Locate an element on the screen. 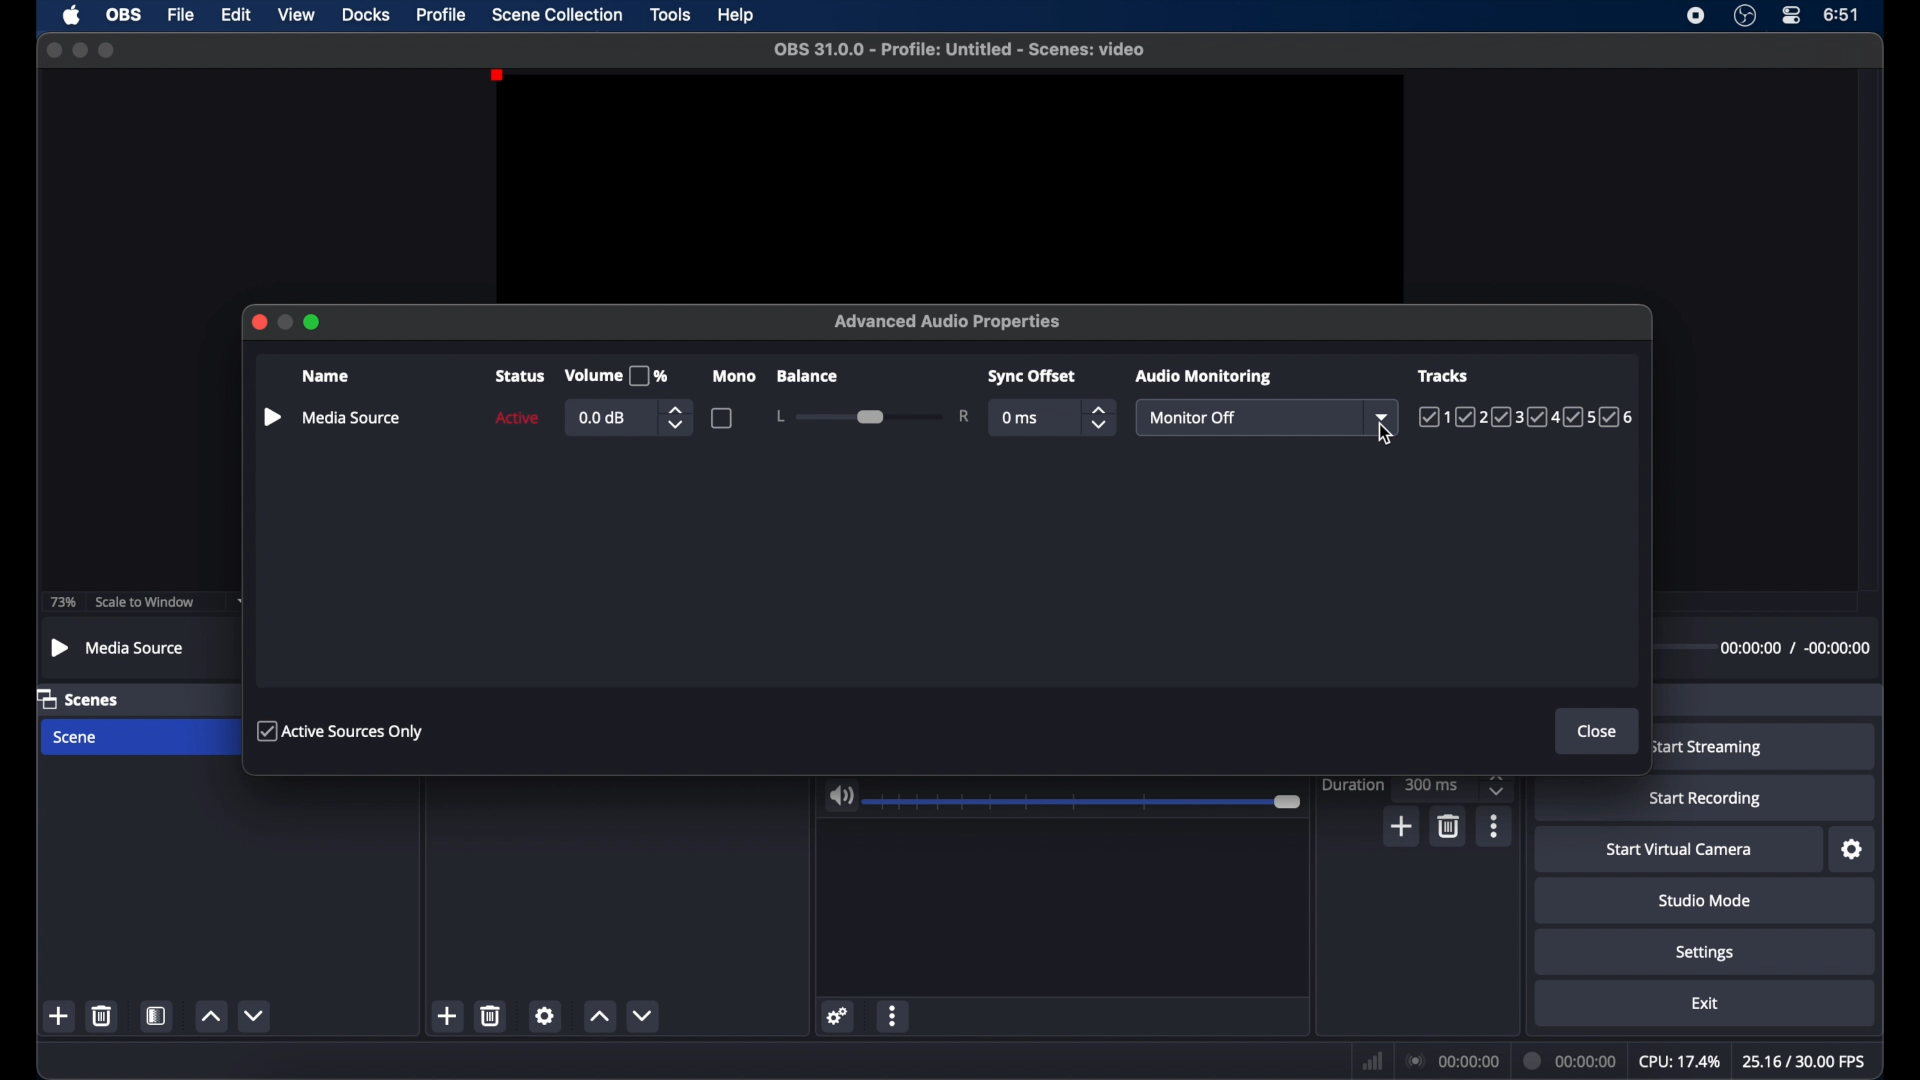 The height and width of the screenshot is (1080, 1920). close is located at coordinates (53, 49).